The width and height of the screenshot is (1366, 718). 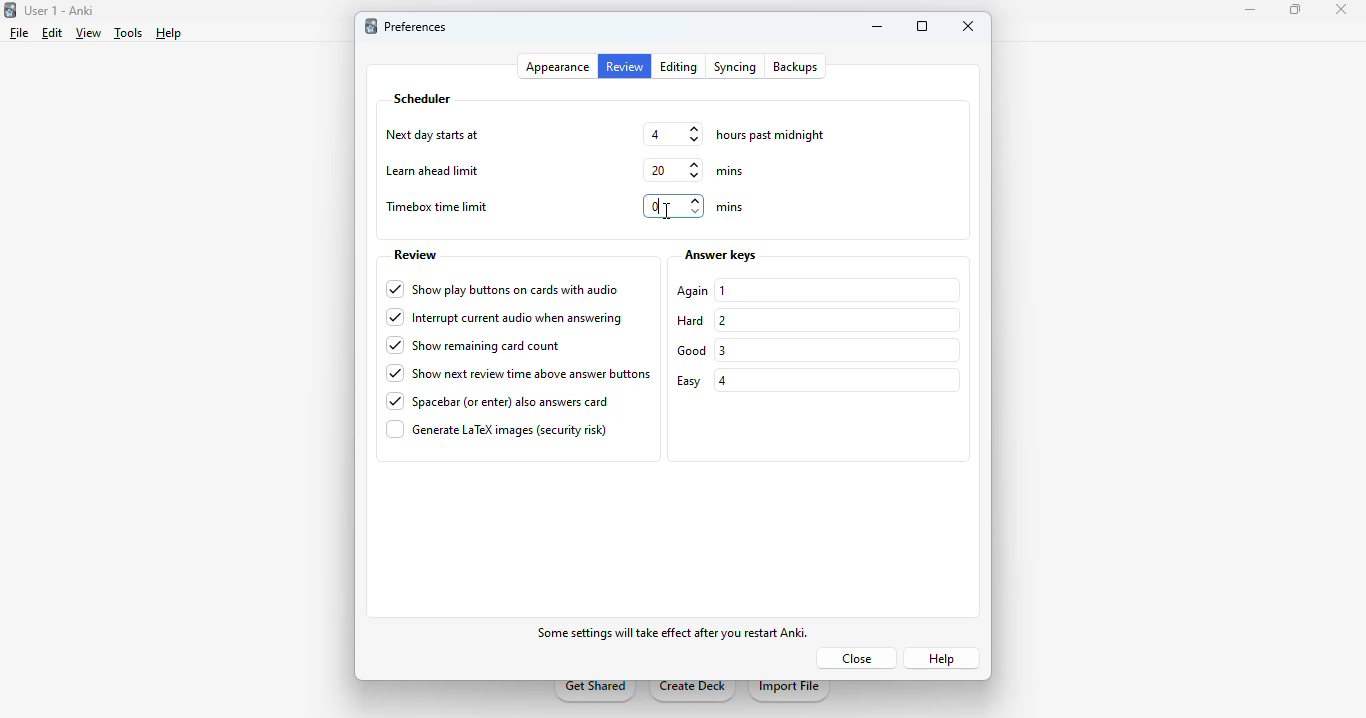 What do you see at coordinates (502, 290) in the screenshot?
I see `show play buttons on cards with audio` at bounding box center [502, 290].